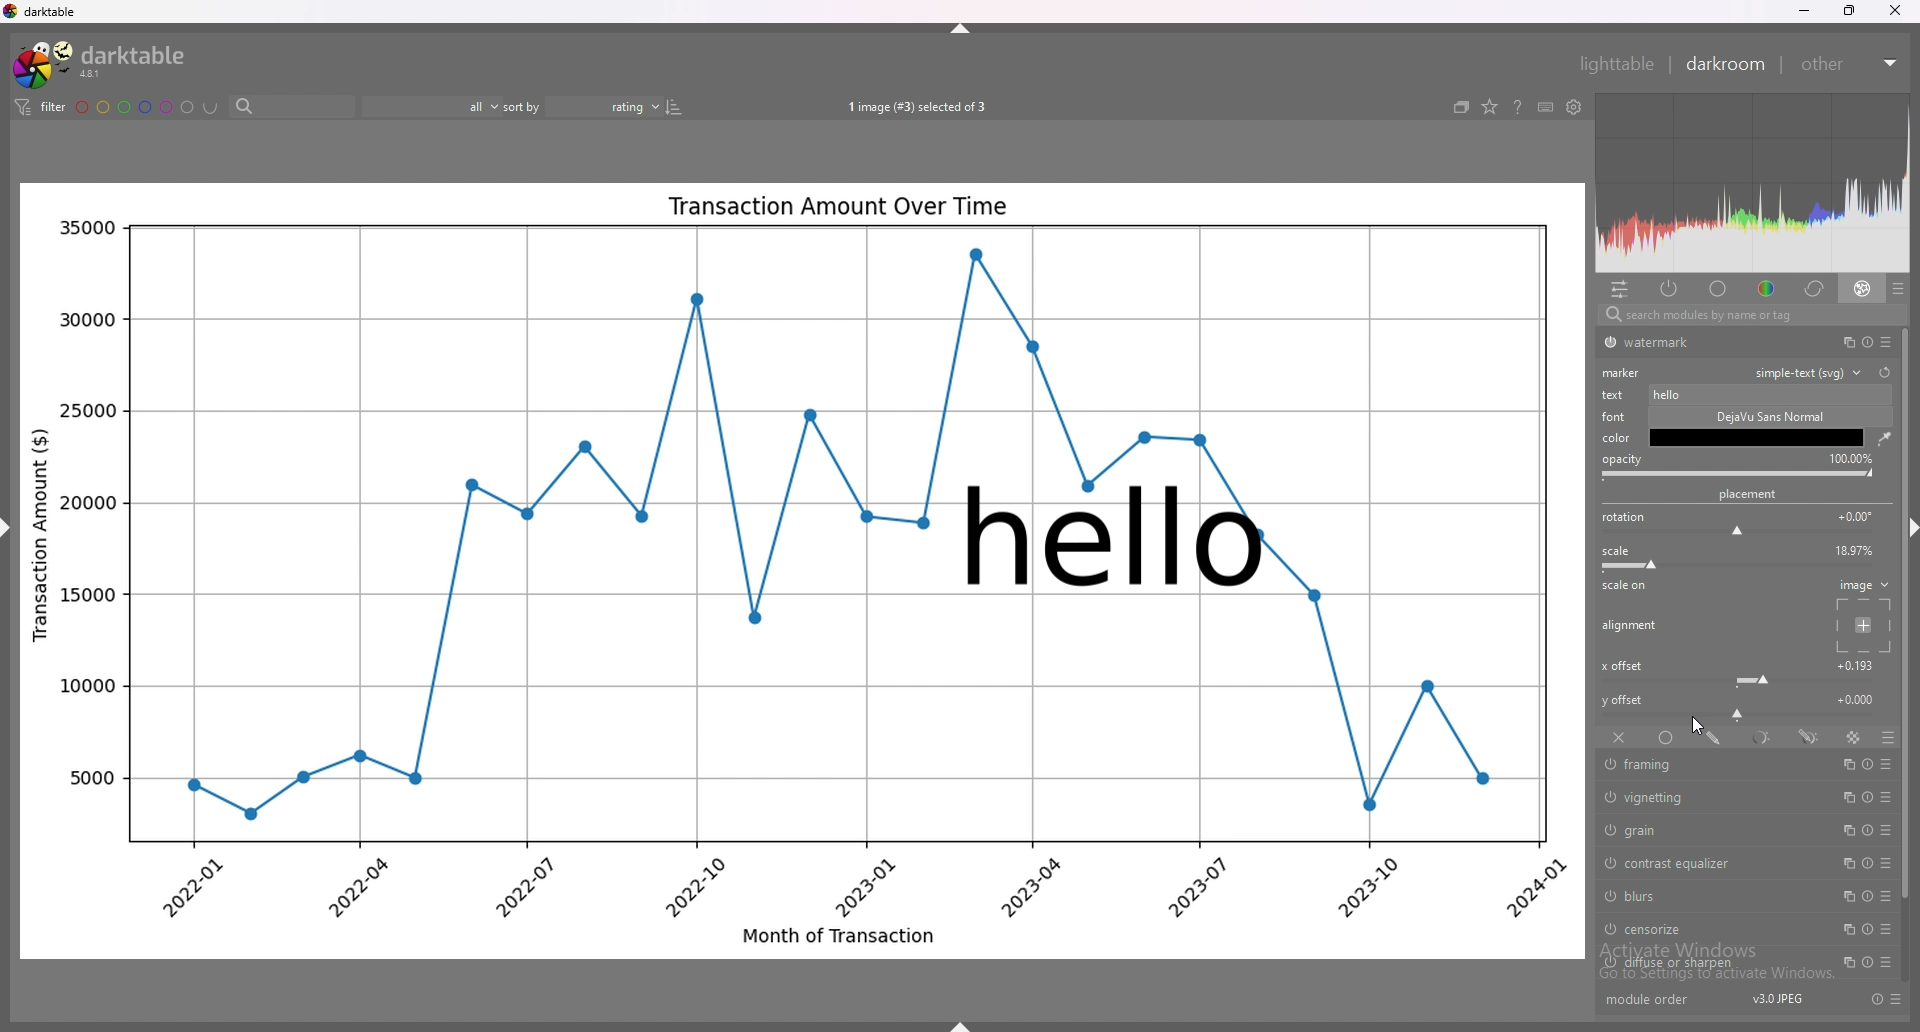 The height and width of the screenshot is (1032, 1920). Describe the element at coordinates (1625, 700) in the screenshot. I see `y offset` at that location.